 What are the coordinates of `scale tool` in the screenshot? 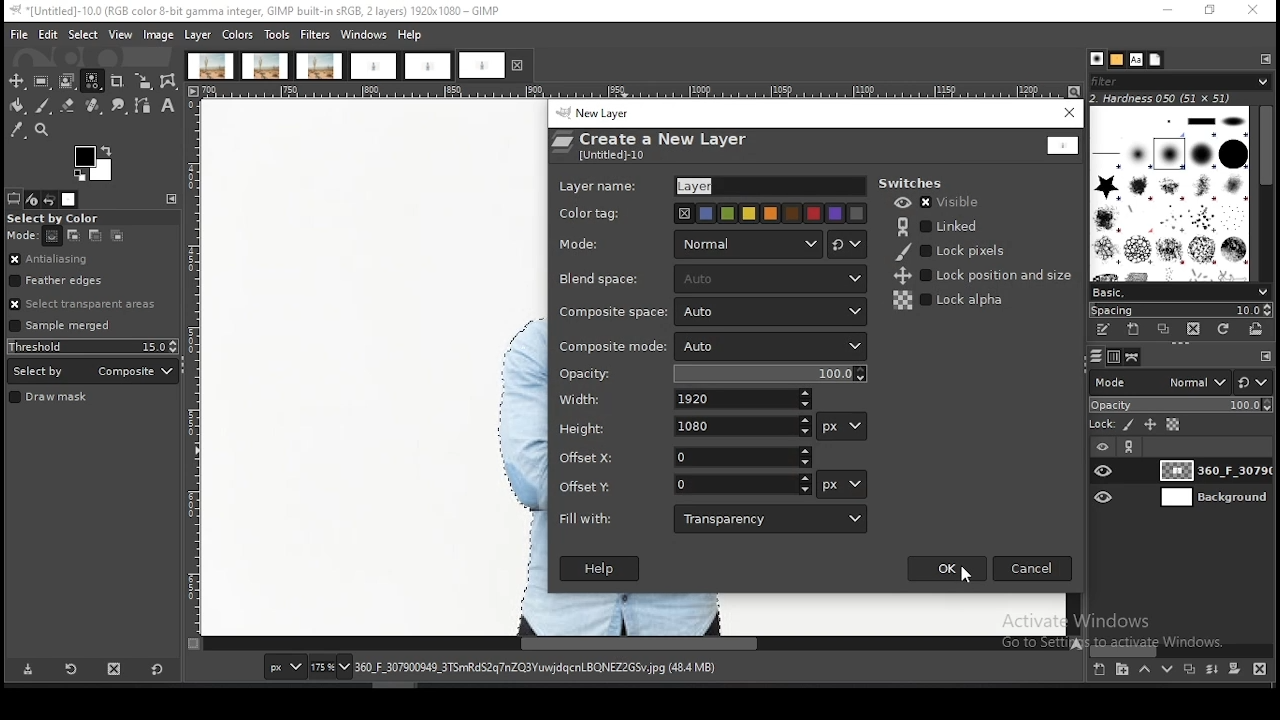 It's located at (143, 82).